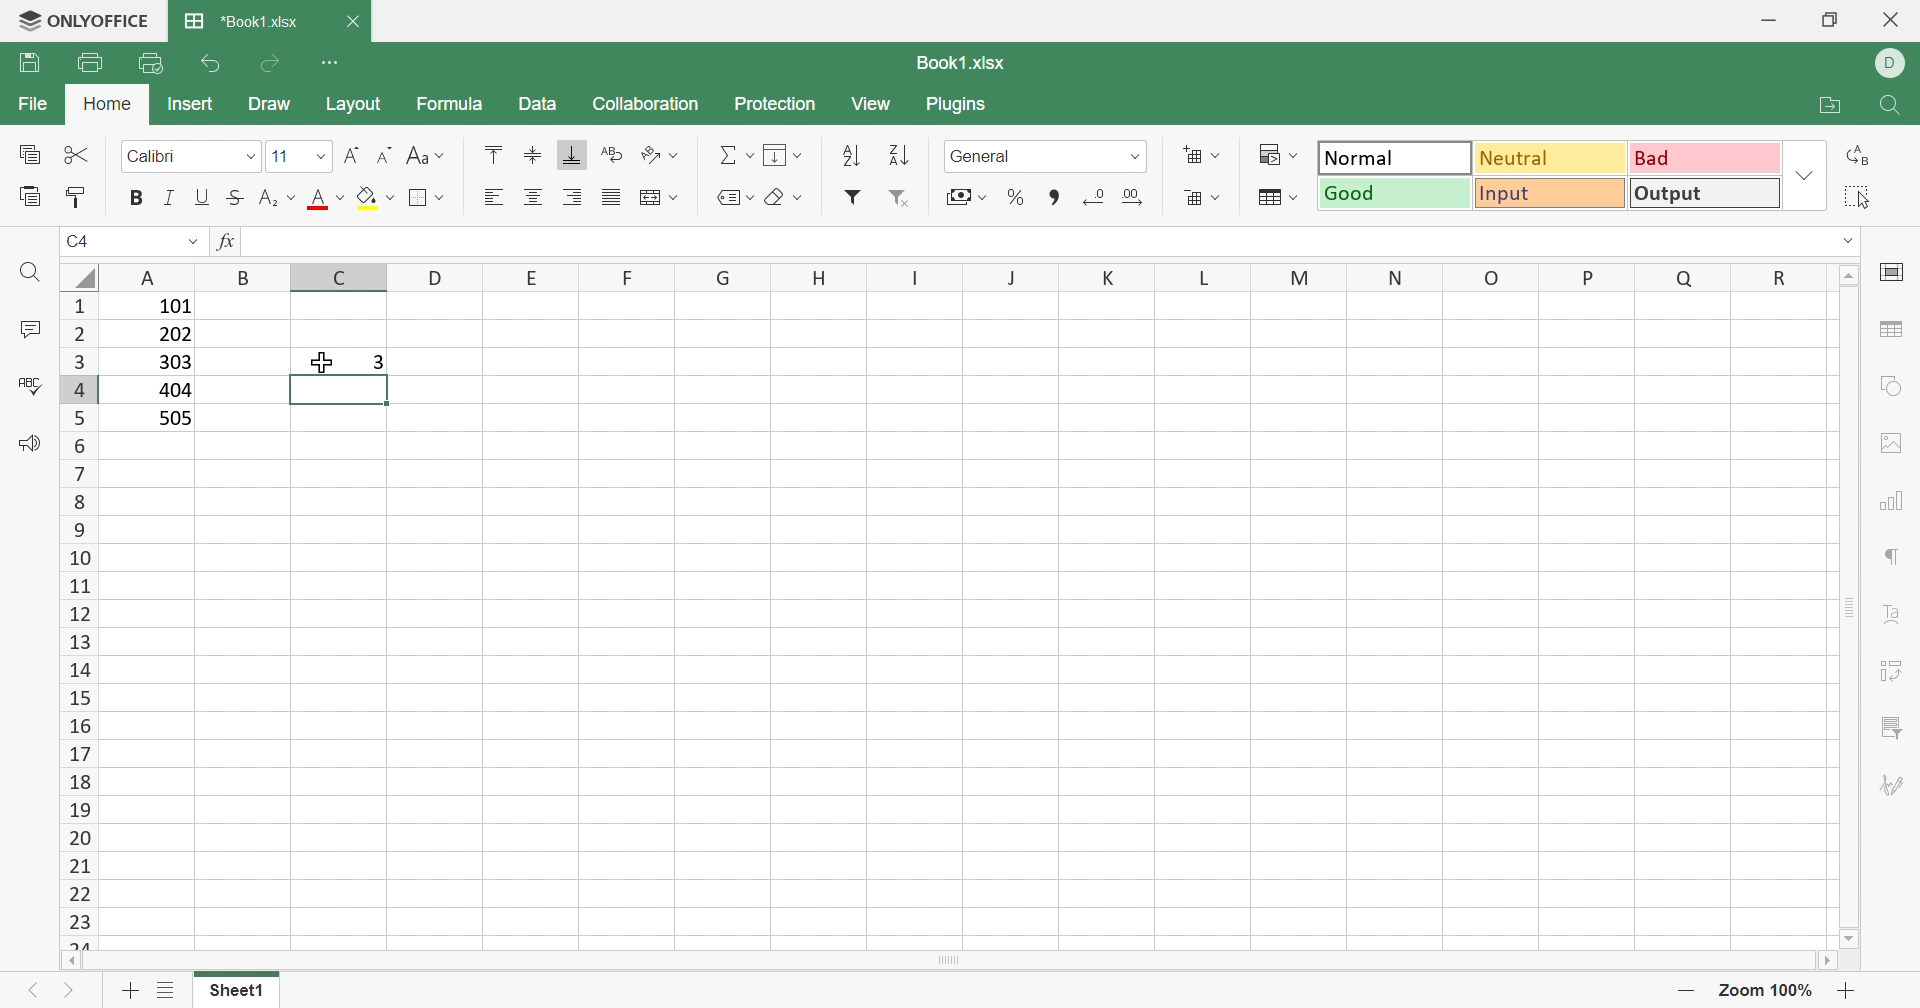 The image size is (1920, 1008). What do you see at coordinates (80, 240) in the screenshot?
I see `C4` at bounding box center [80, 240].